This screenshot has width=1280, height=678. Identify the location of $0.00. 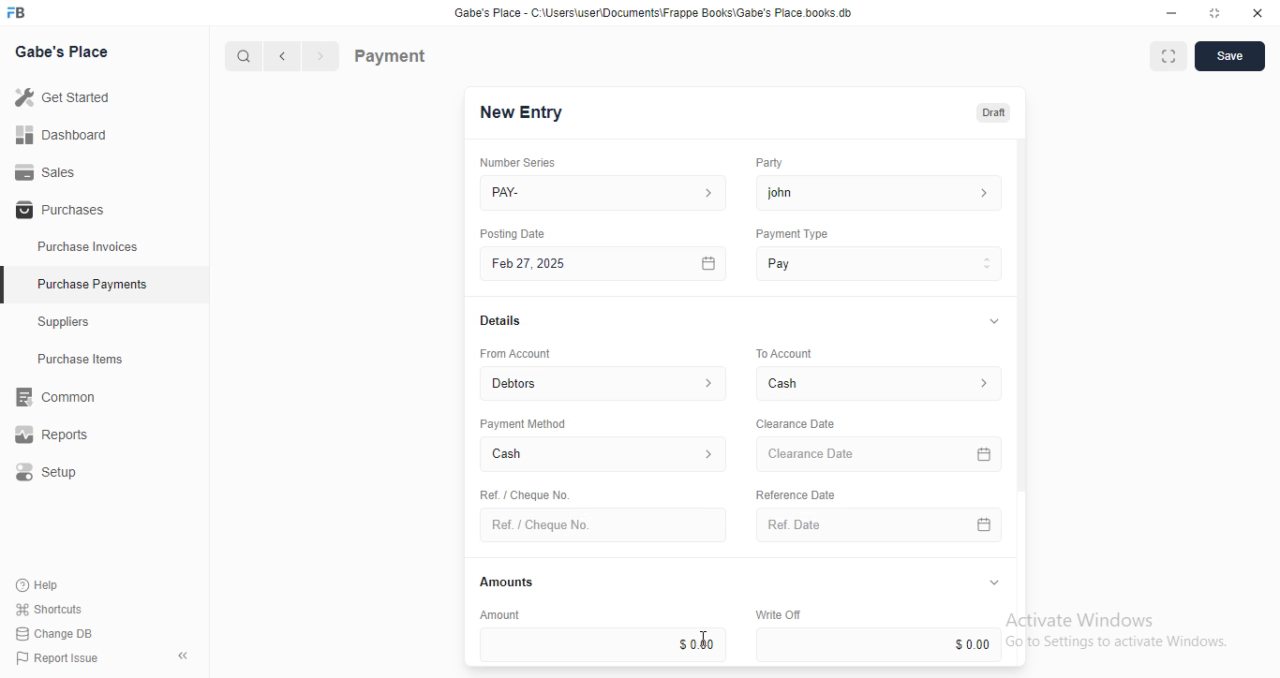
(882, 644).